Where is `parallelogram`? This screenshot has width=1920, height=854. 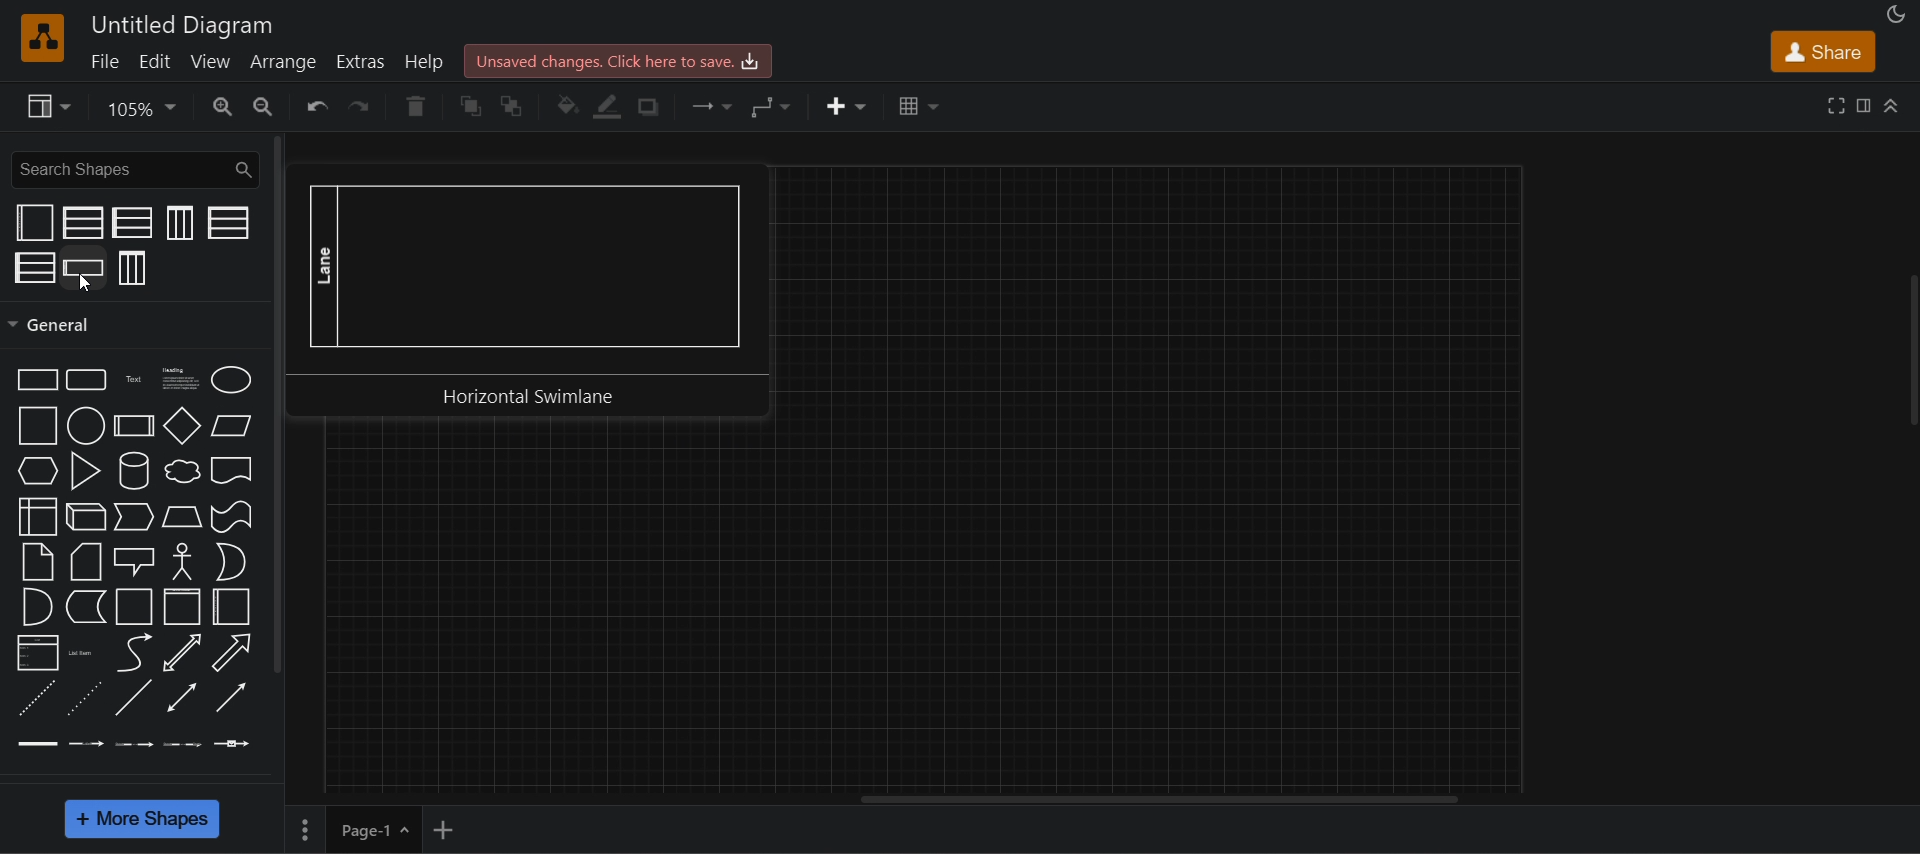
parallelogram is located at coordinates (232, 425).